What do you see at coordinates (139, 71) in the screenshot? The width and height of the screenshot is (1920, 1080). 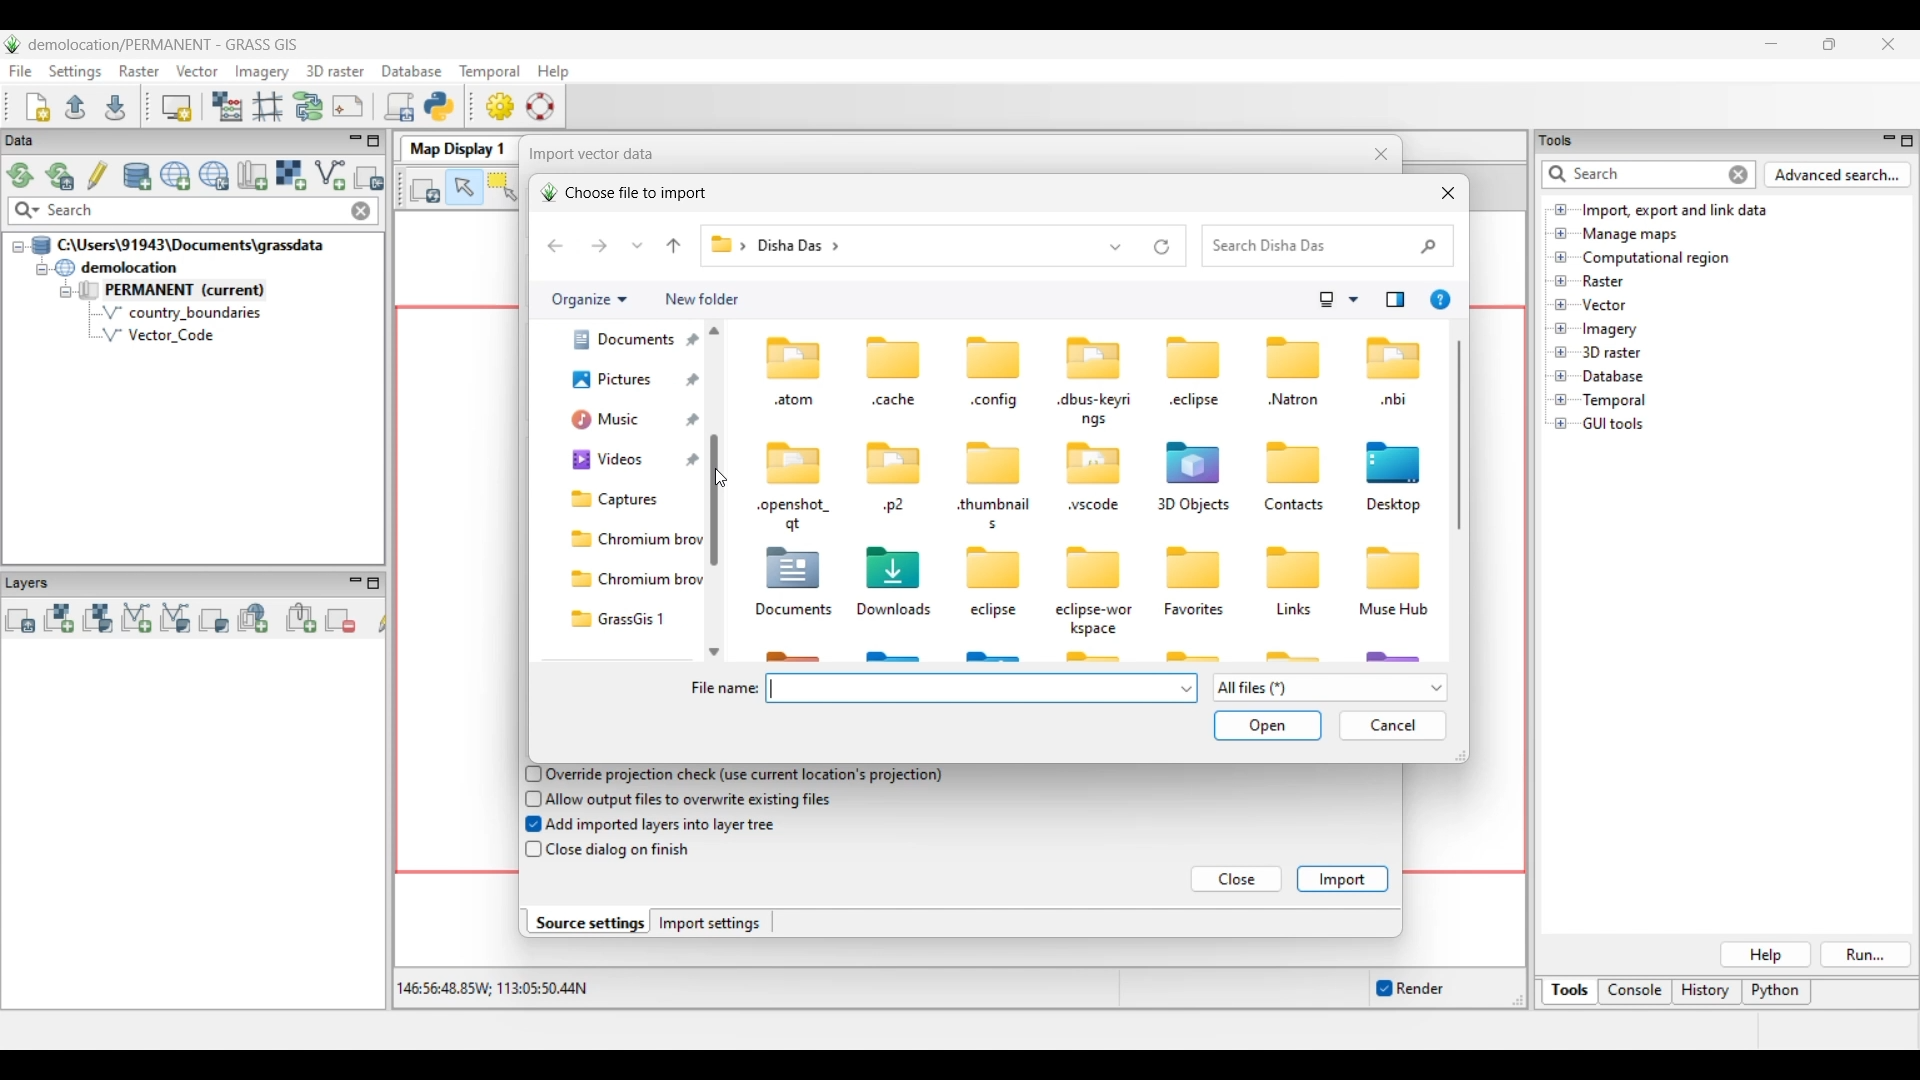 I see `Raster menu` at bounding box center [139, 71].